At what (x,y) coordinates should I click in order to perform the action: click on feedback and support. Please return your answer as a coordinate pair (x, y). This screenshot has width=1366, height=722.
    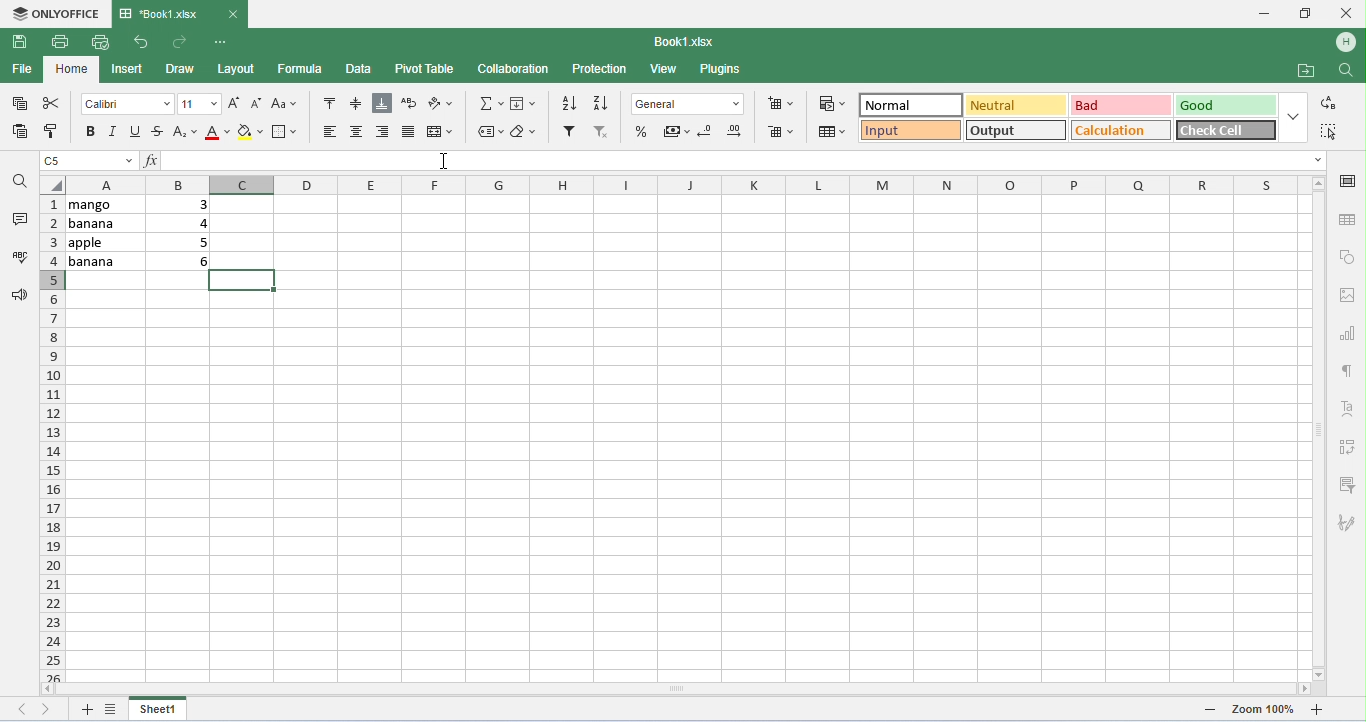
    Looking at the image, I should click on (21, 294).